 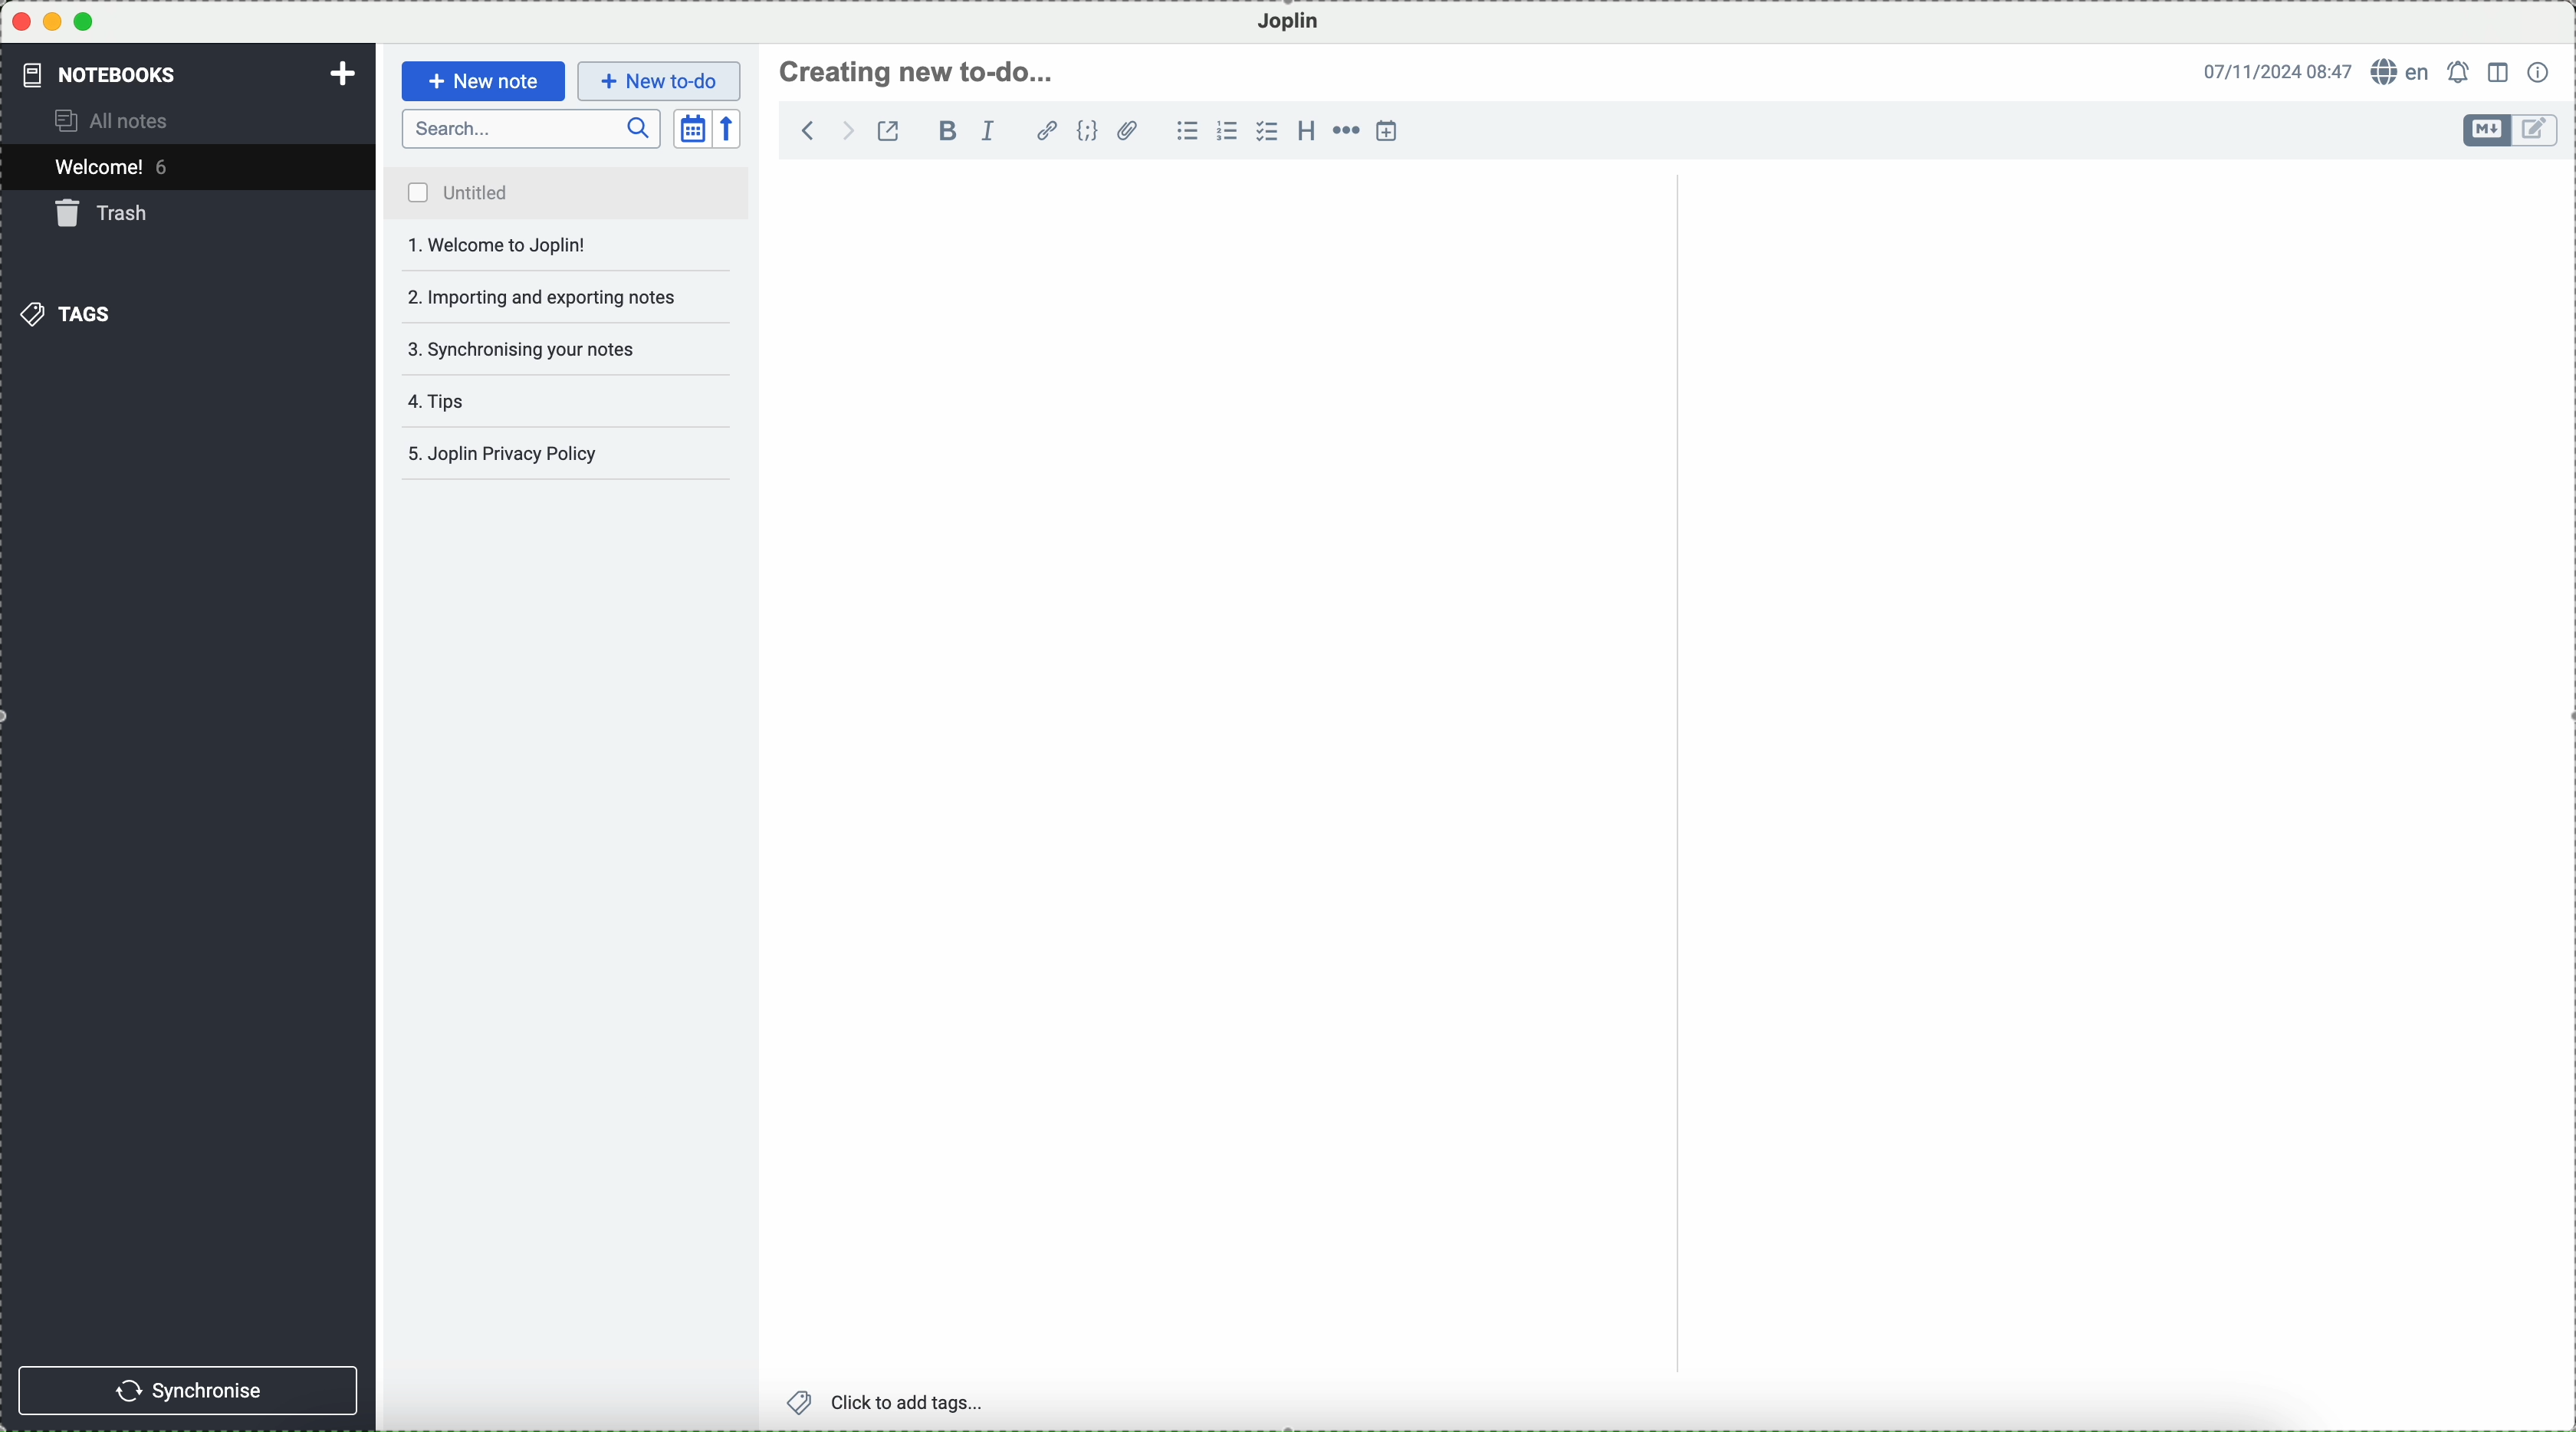 I want to click on toggle editors, so click(x=2538, y=131).